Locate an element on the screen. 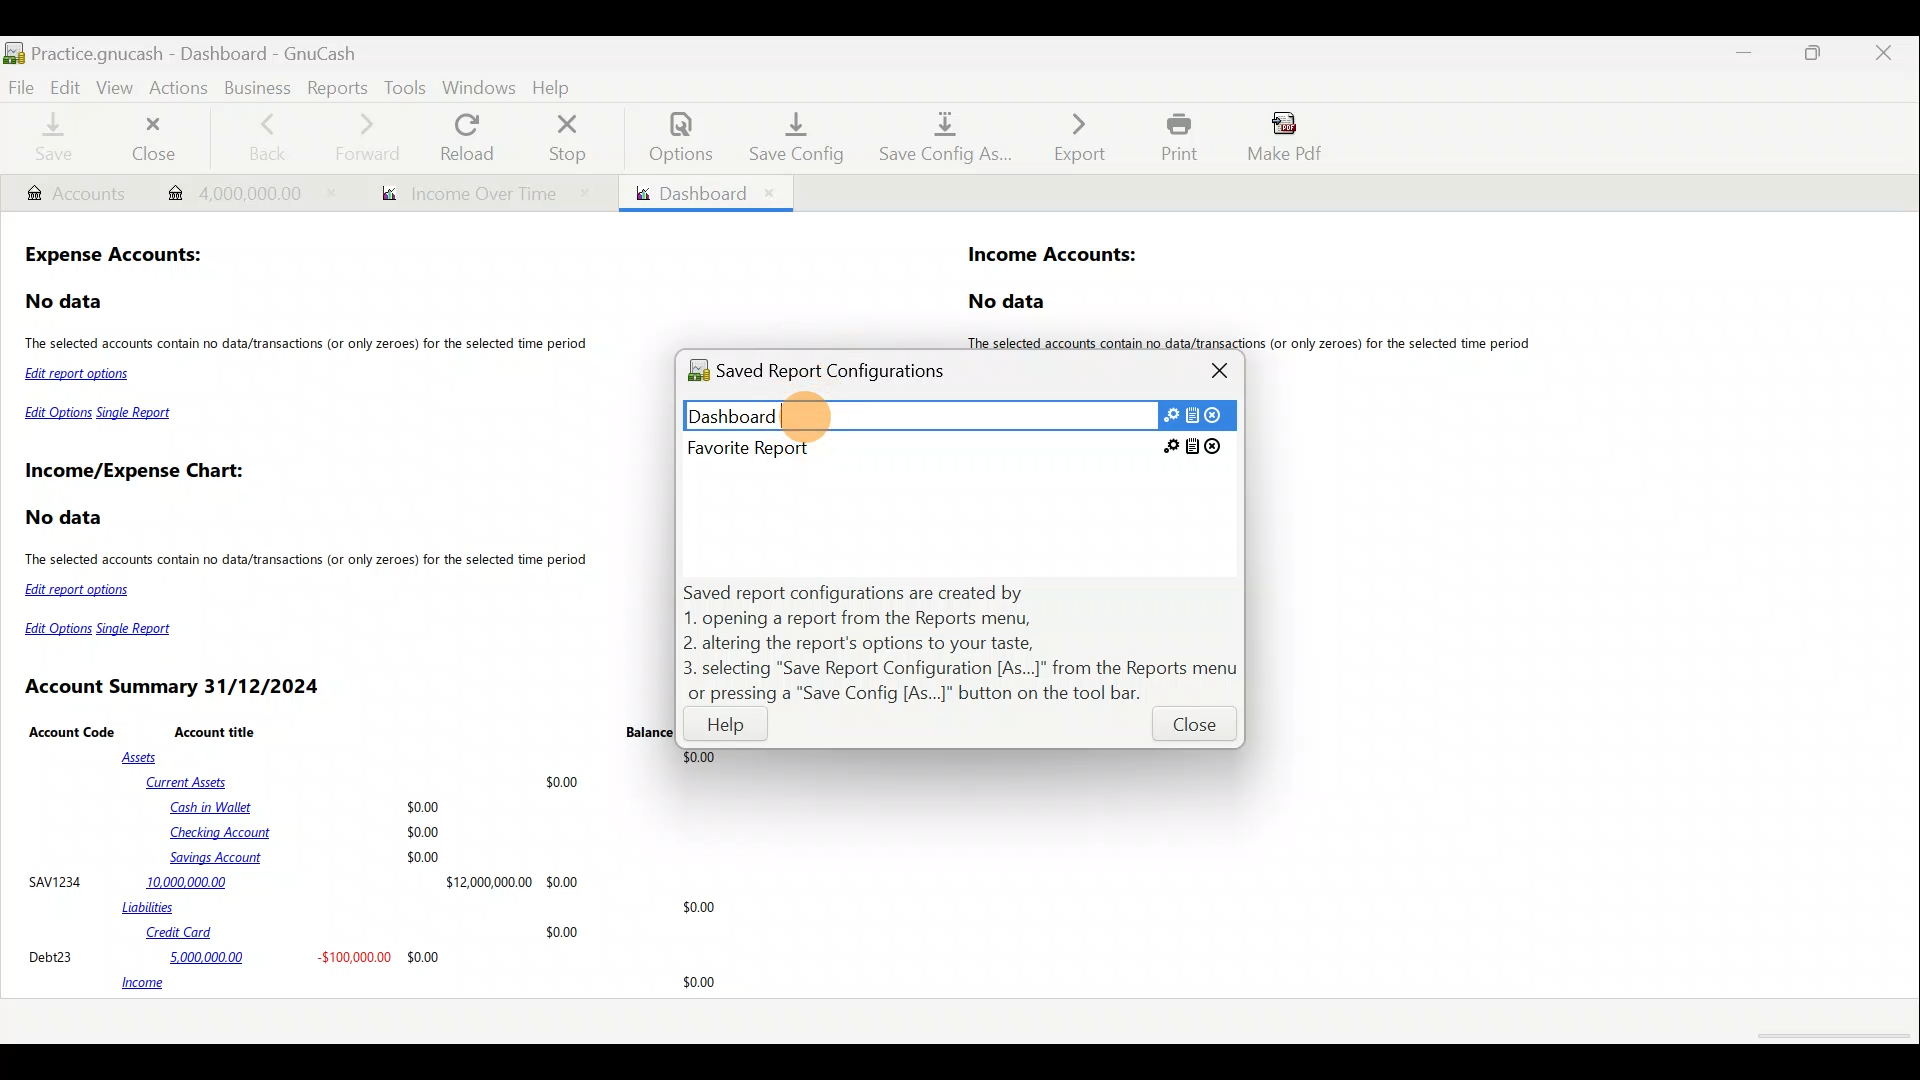 The width and height of the screenshot is (1920, 1080). Expense Accounts: is located at coordinates (116, 257).